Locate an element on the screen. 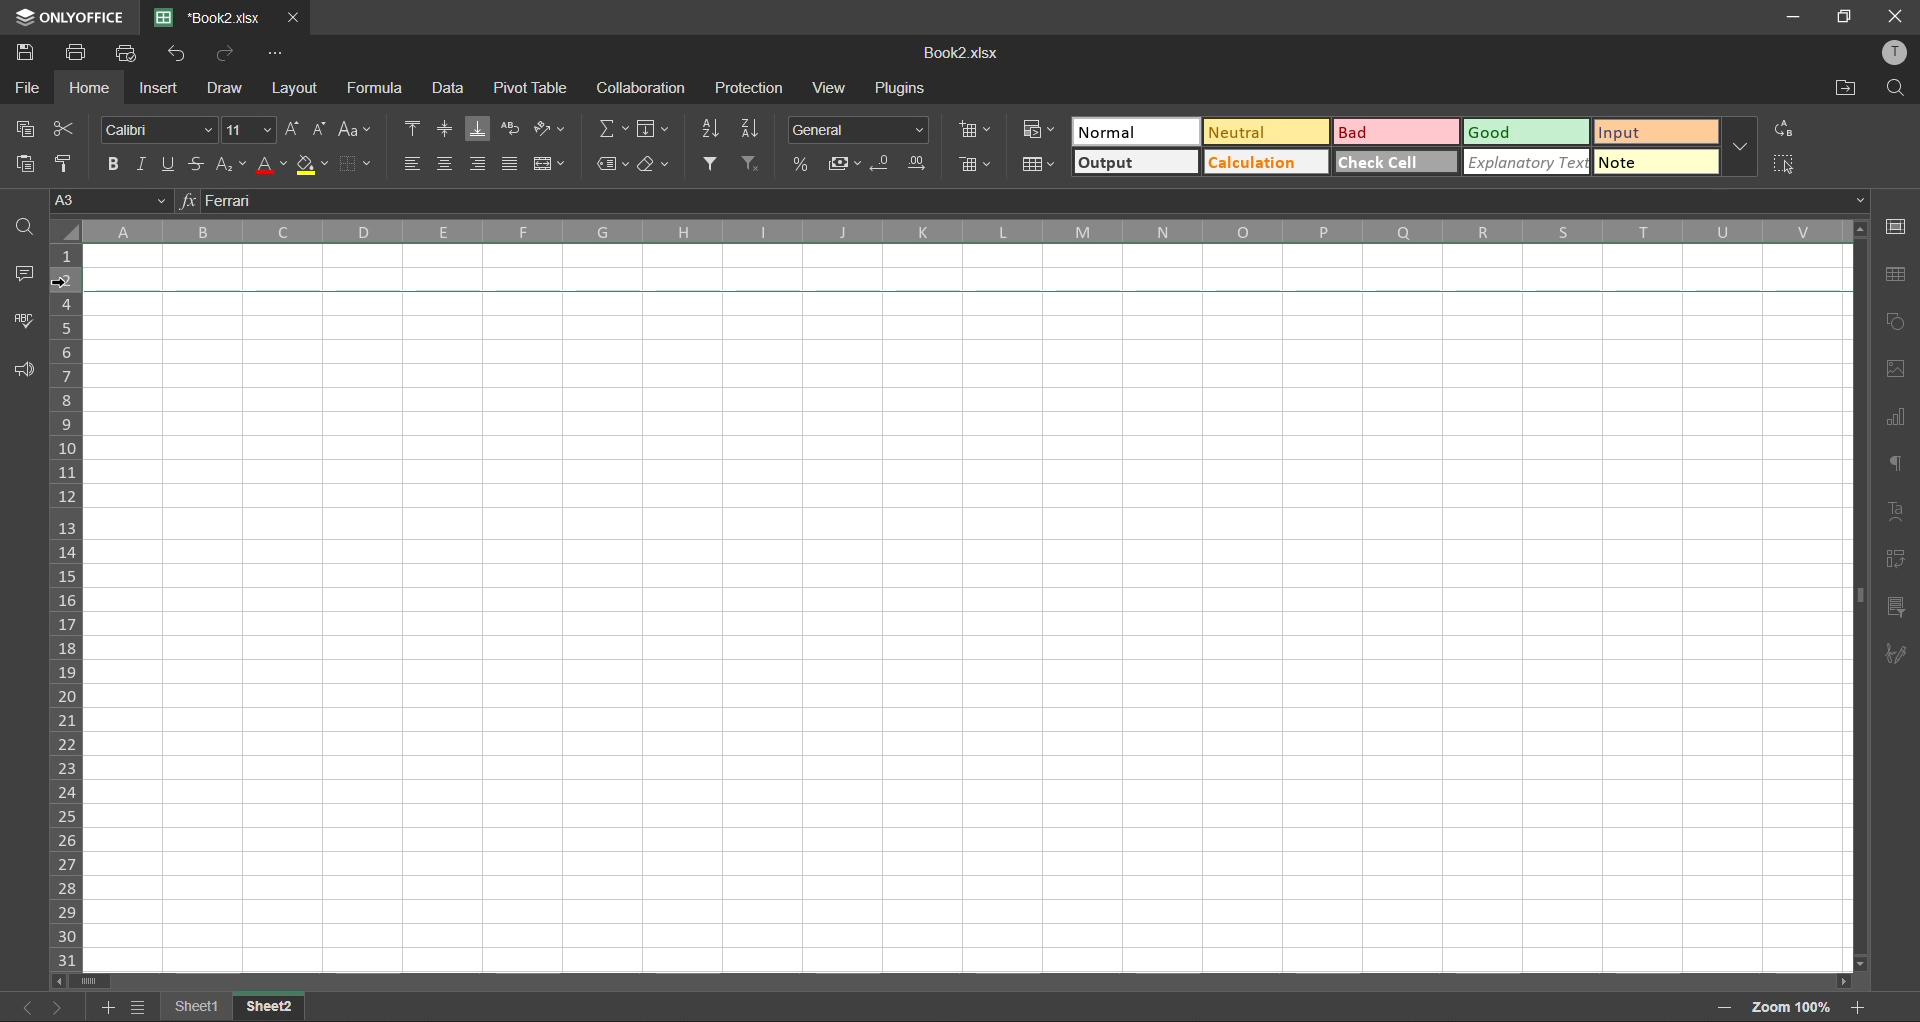 This screenshot has height=1022, width=1920. text is located at coordinates (1898, 511).